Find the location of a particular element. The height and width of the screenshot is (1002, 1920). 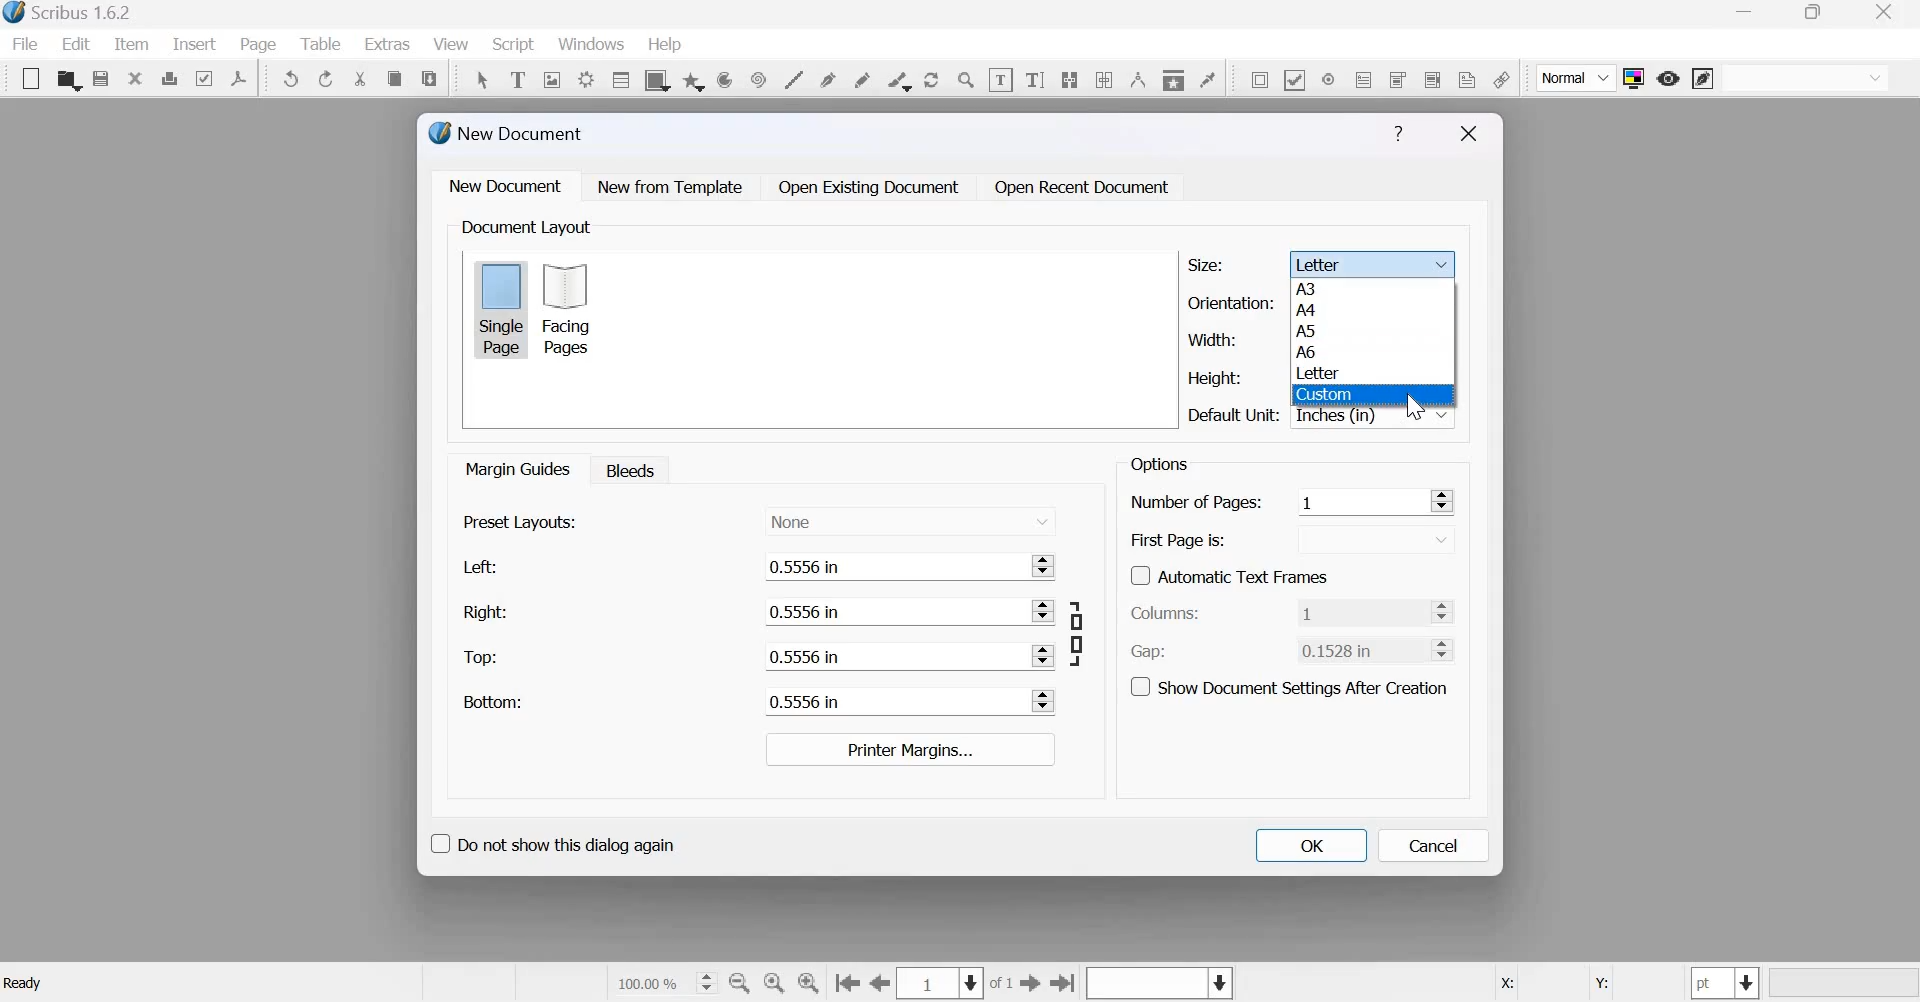

Top: is located at coordinates (482, 658).